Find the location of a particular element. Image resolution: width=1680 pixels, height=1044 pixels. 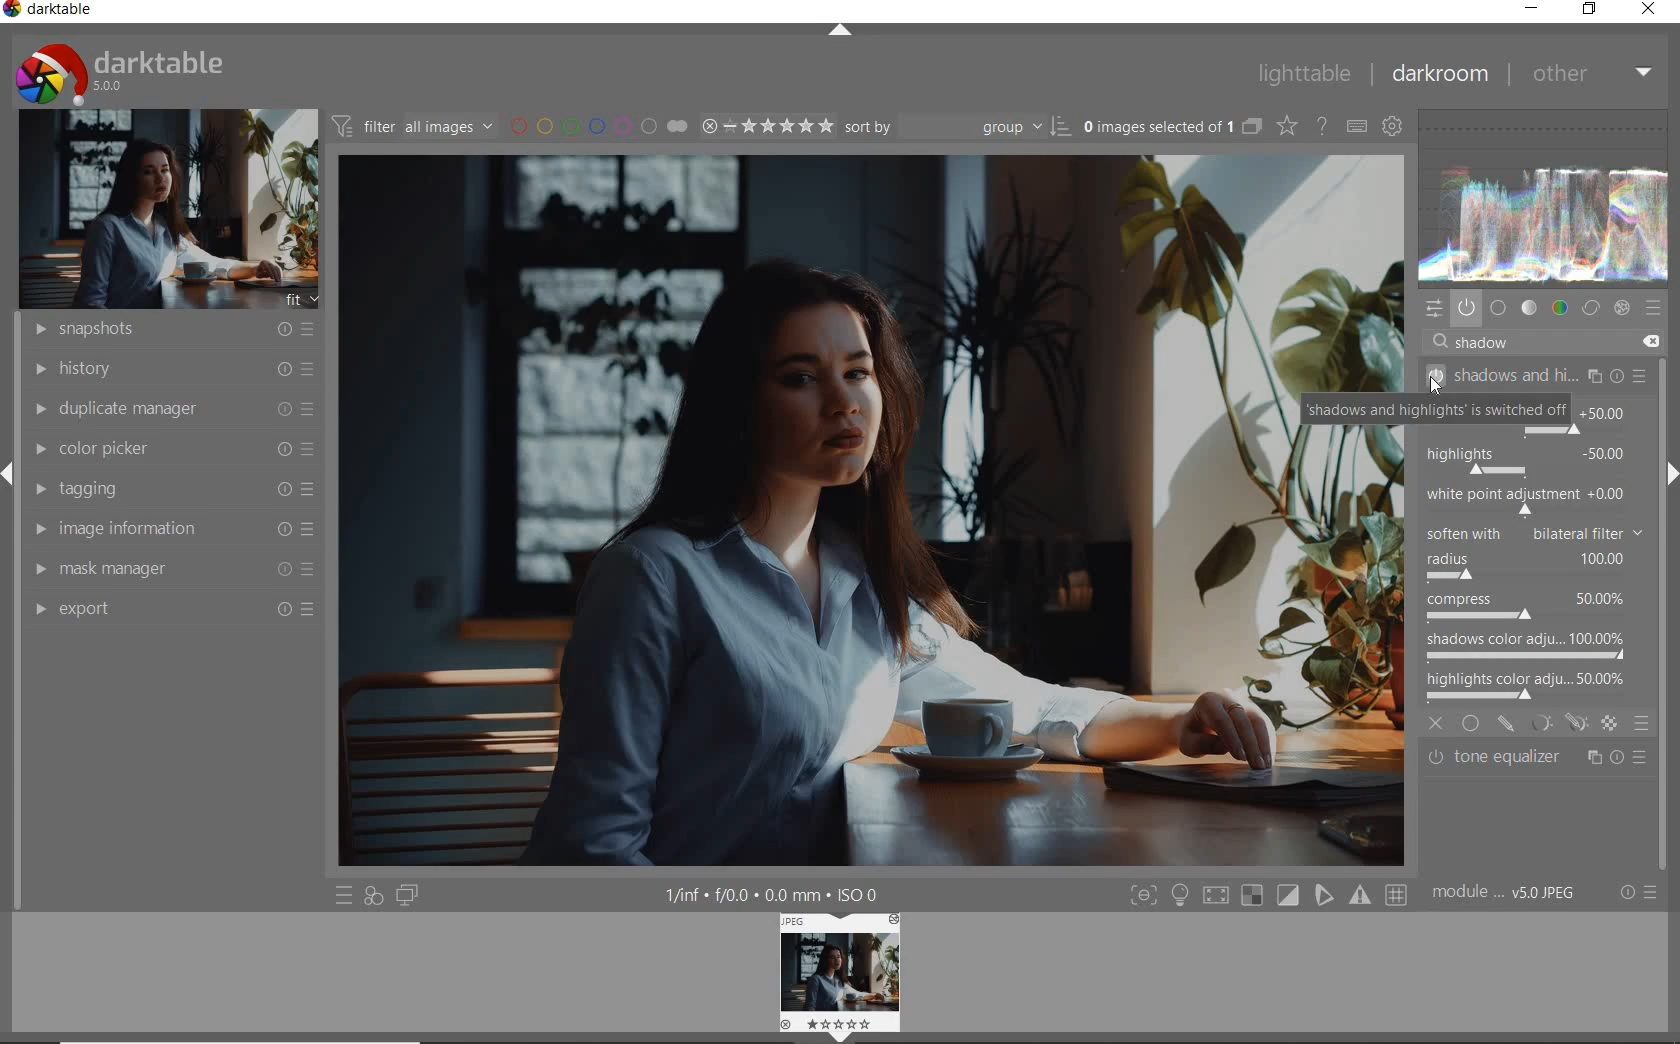

show global preferences is located at coordinates (1393, 128).